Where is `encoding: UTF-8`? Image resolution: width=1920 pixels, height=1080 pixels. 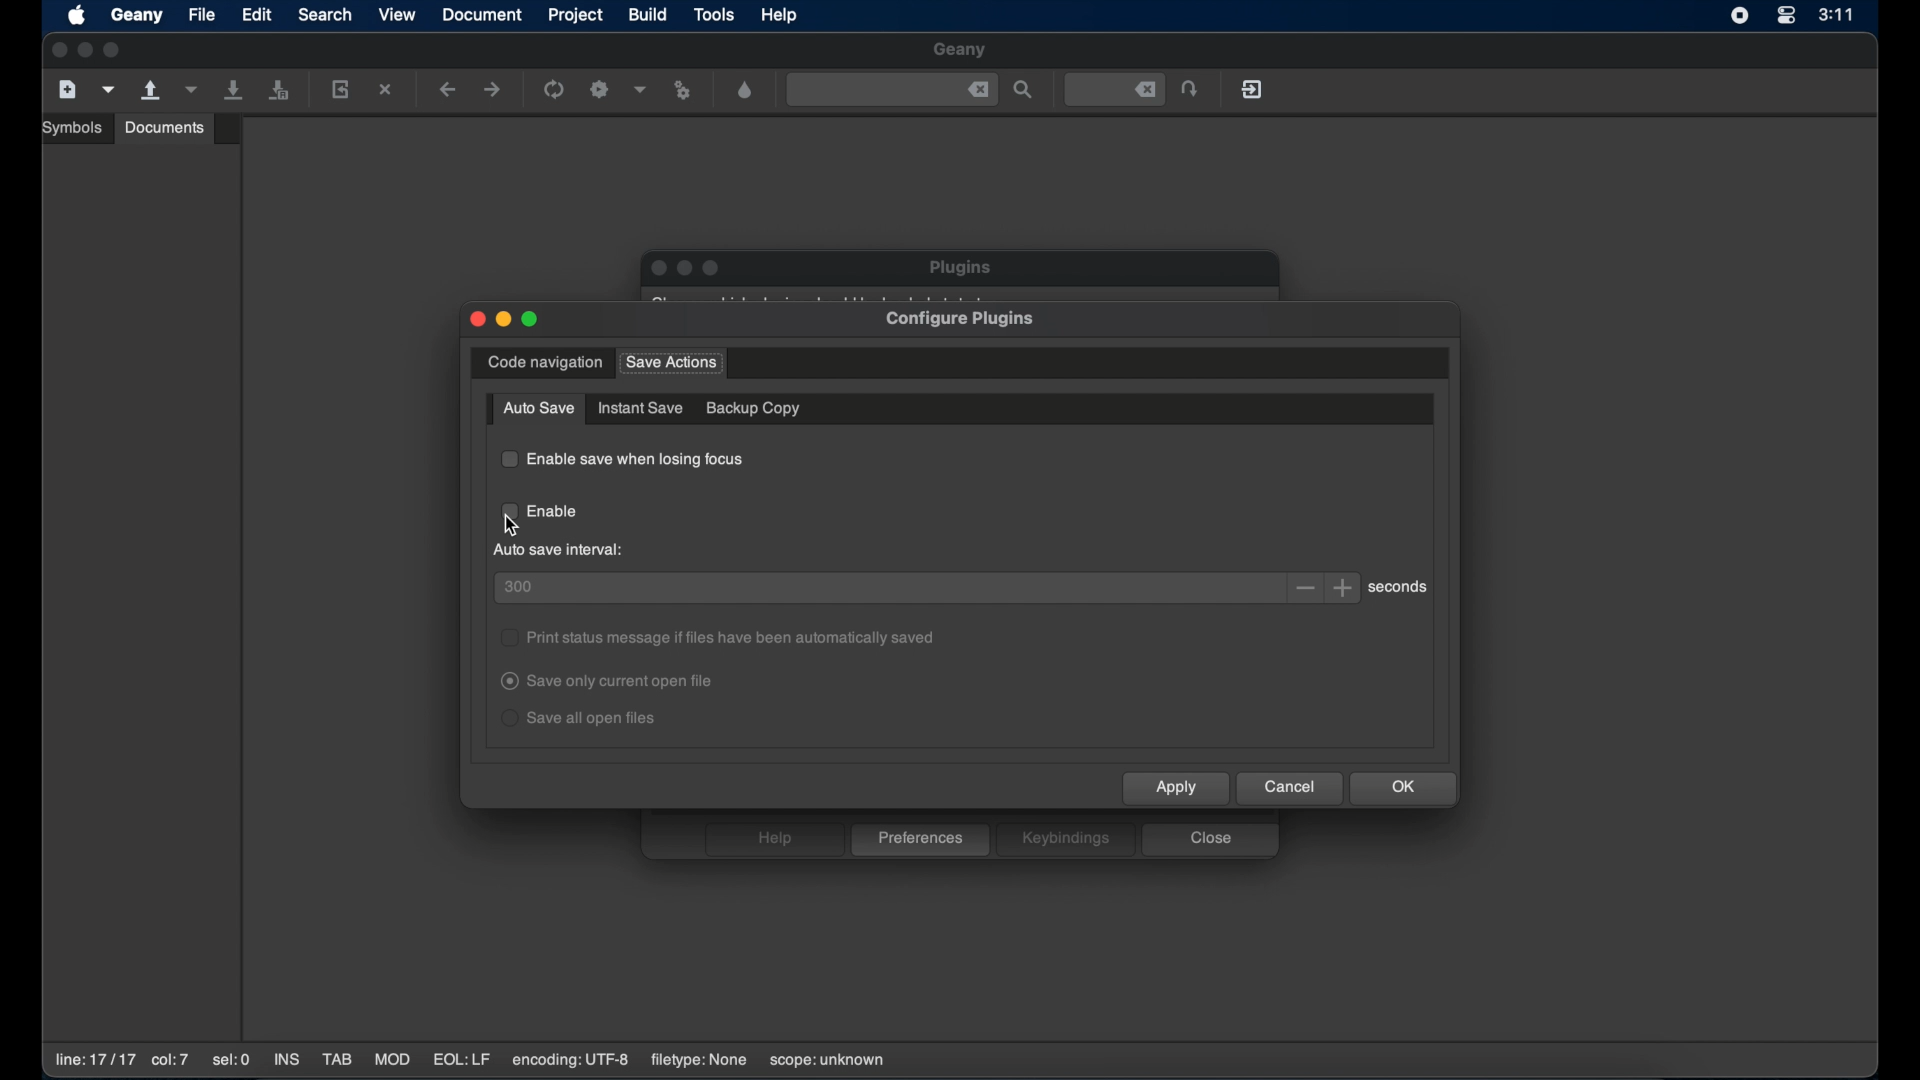
encoding: UTF-8 is located at coordinates (571, 1060).